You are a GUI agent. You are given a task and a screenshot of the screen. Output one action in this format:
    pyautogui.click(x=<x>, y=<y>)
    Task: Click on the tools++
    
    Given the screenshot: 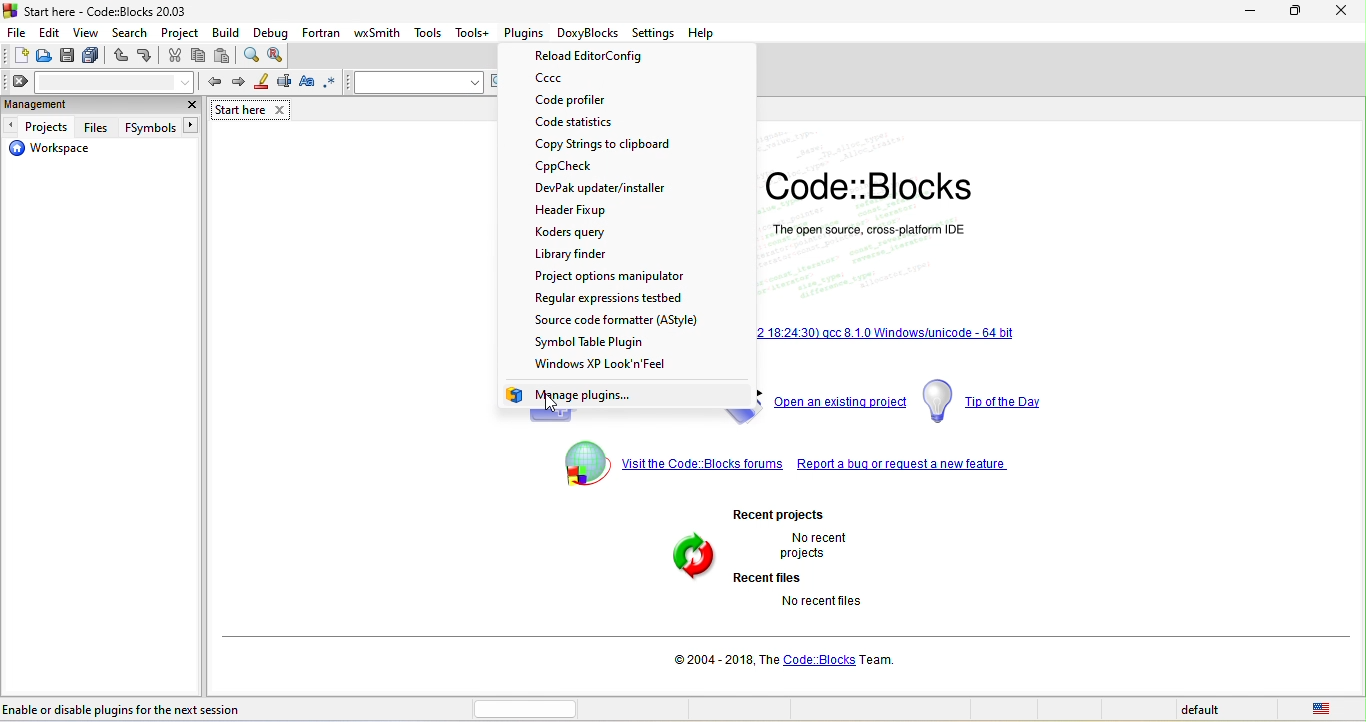 What is the action you would take?
    pyautogui.click(x=473, y=32)
    